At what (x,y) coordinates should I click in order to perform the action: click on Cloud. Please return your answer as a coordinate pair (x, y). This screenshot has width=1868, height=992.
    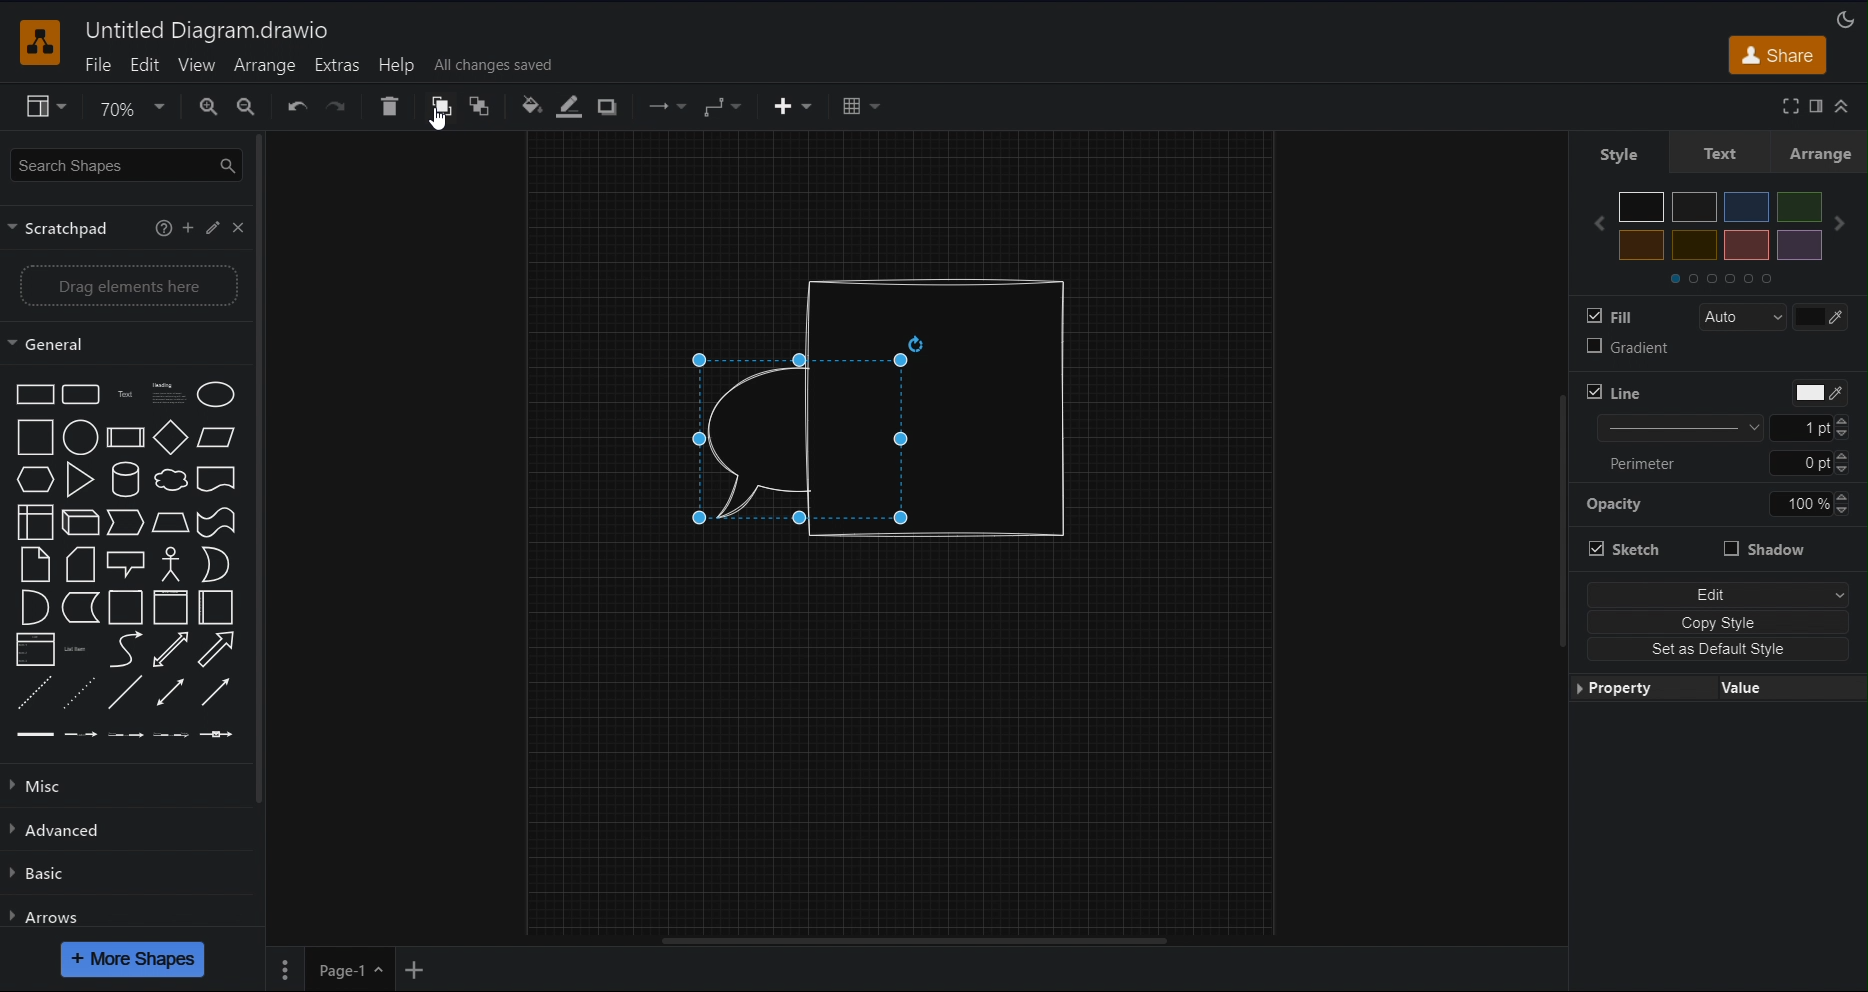
    Looking at the image, I should click on (170, 480).